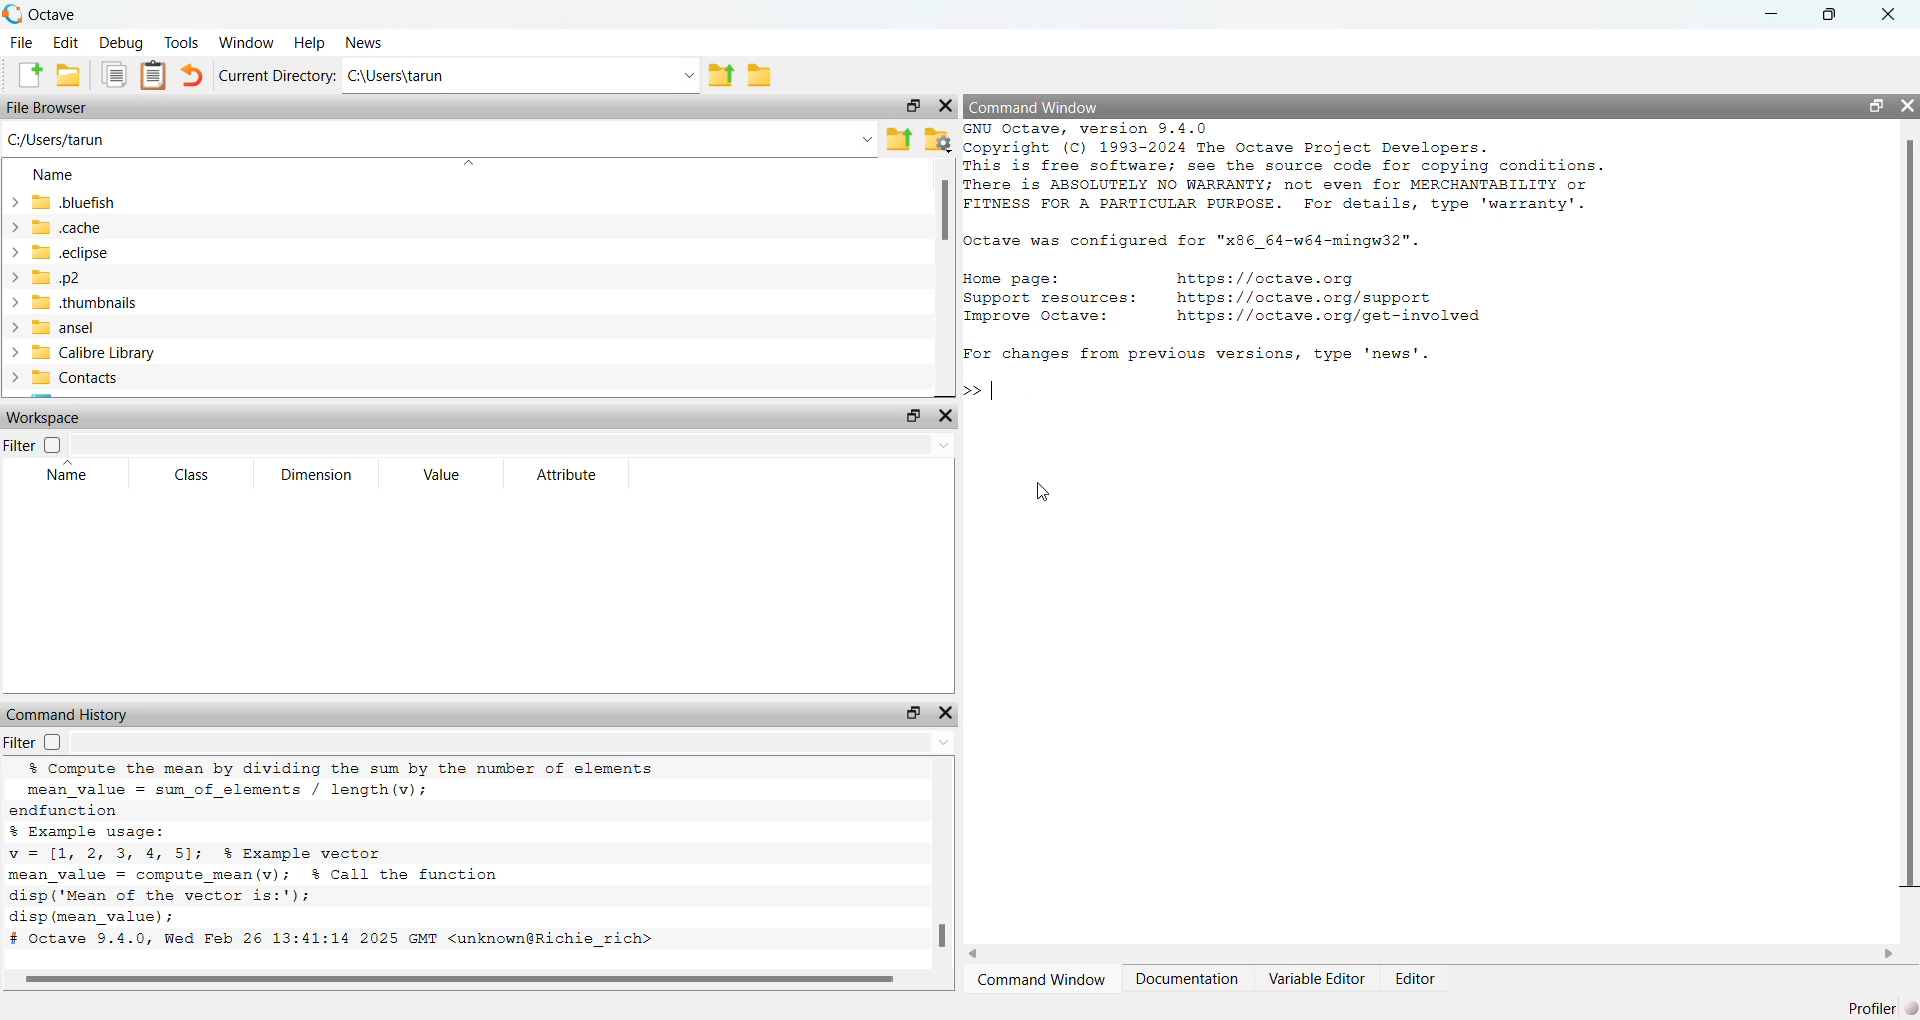 This screenshot has width=1920, height=1020. Describe the element at coordinates (316, 474) in the screenshot. I see `Dimension` at that location.